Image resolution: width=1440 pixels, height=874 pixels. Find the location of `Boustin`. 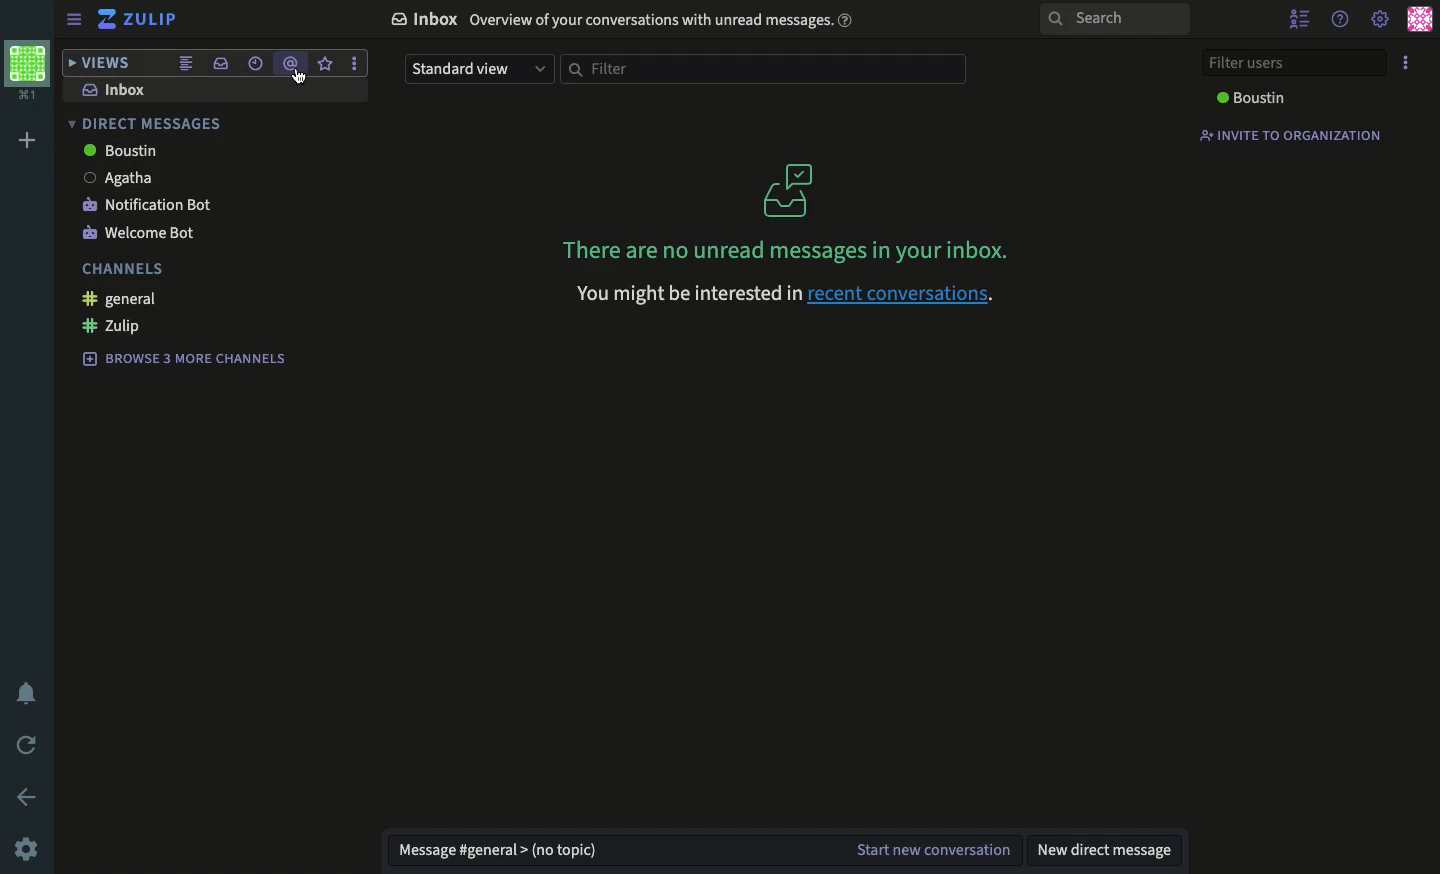

Boustin is located at coordinates (126, 151).